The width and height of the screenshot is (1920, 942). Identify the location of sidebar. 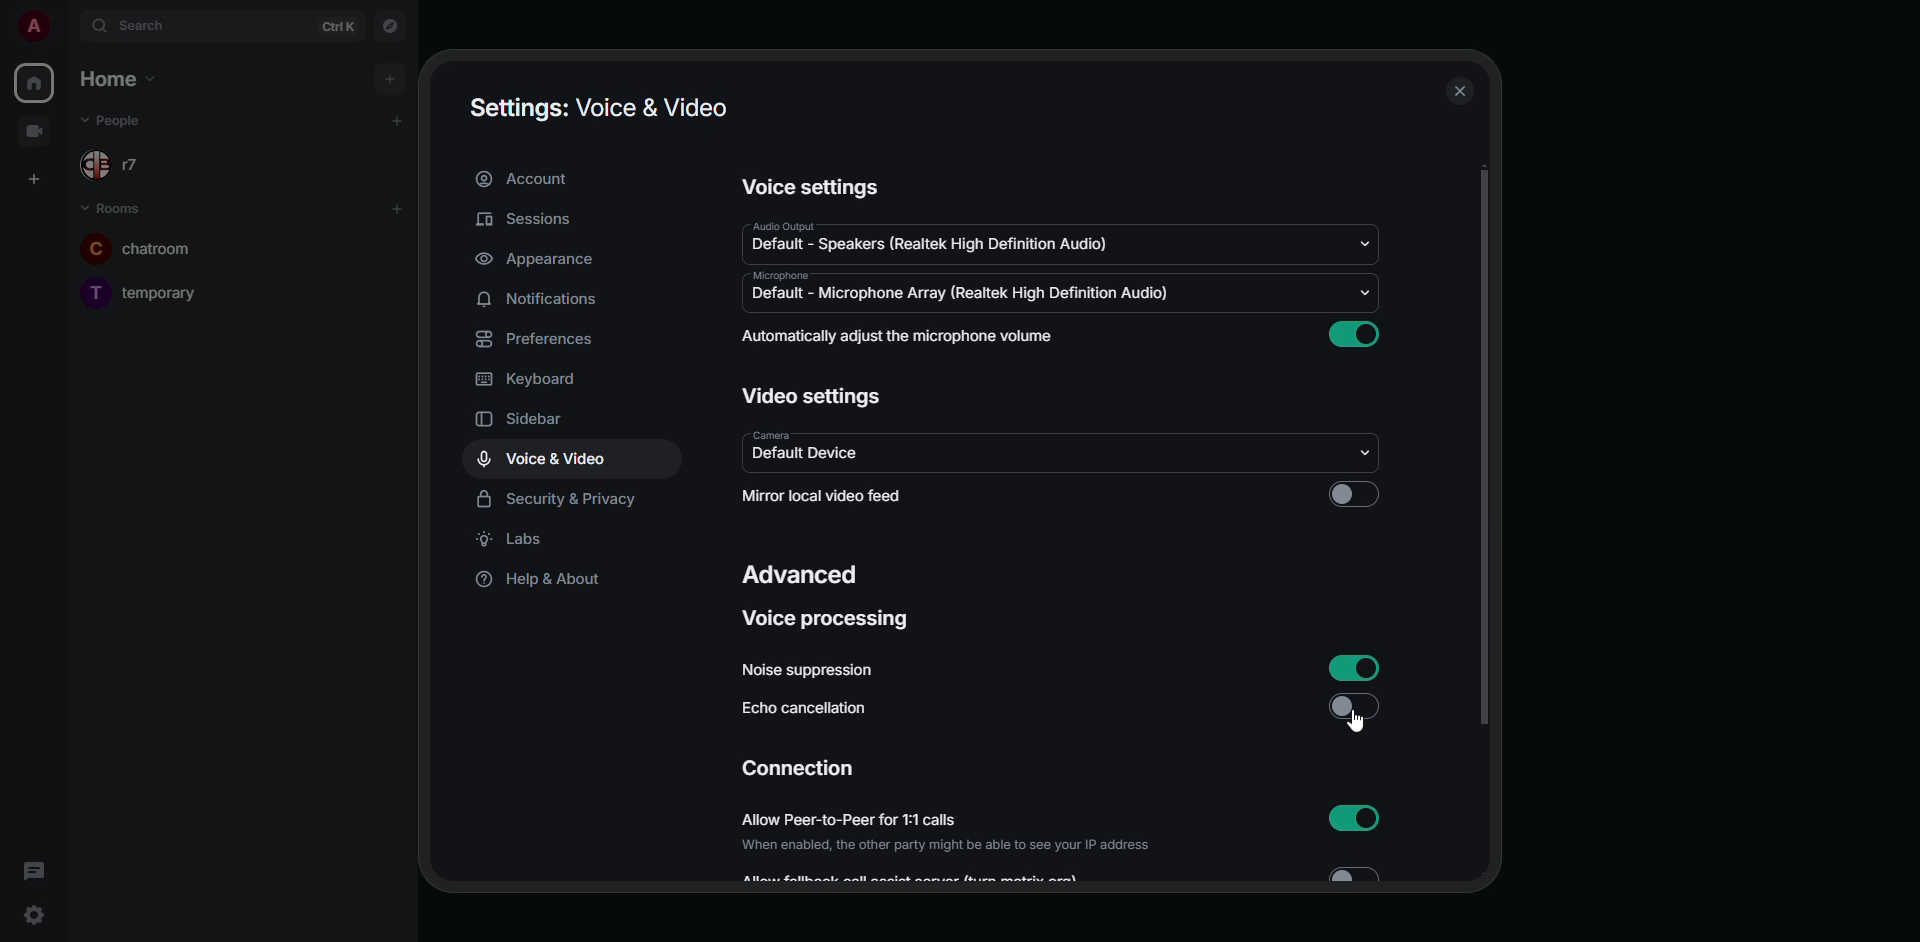
(537, 416).